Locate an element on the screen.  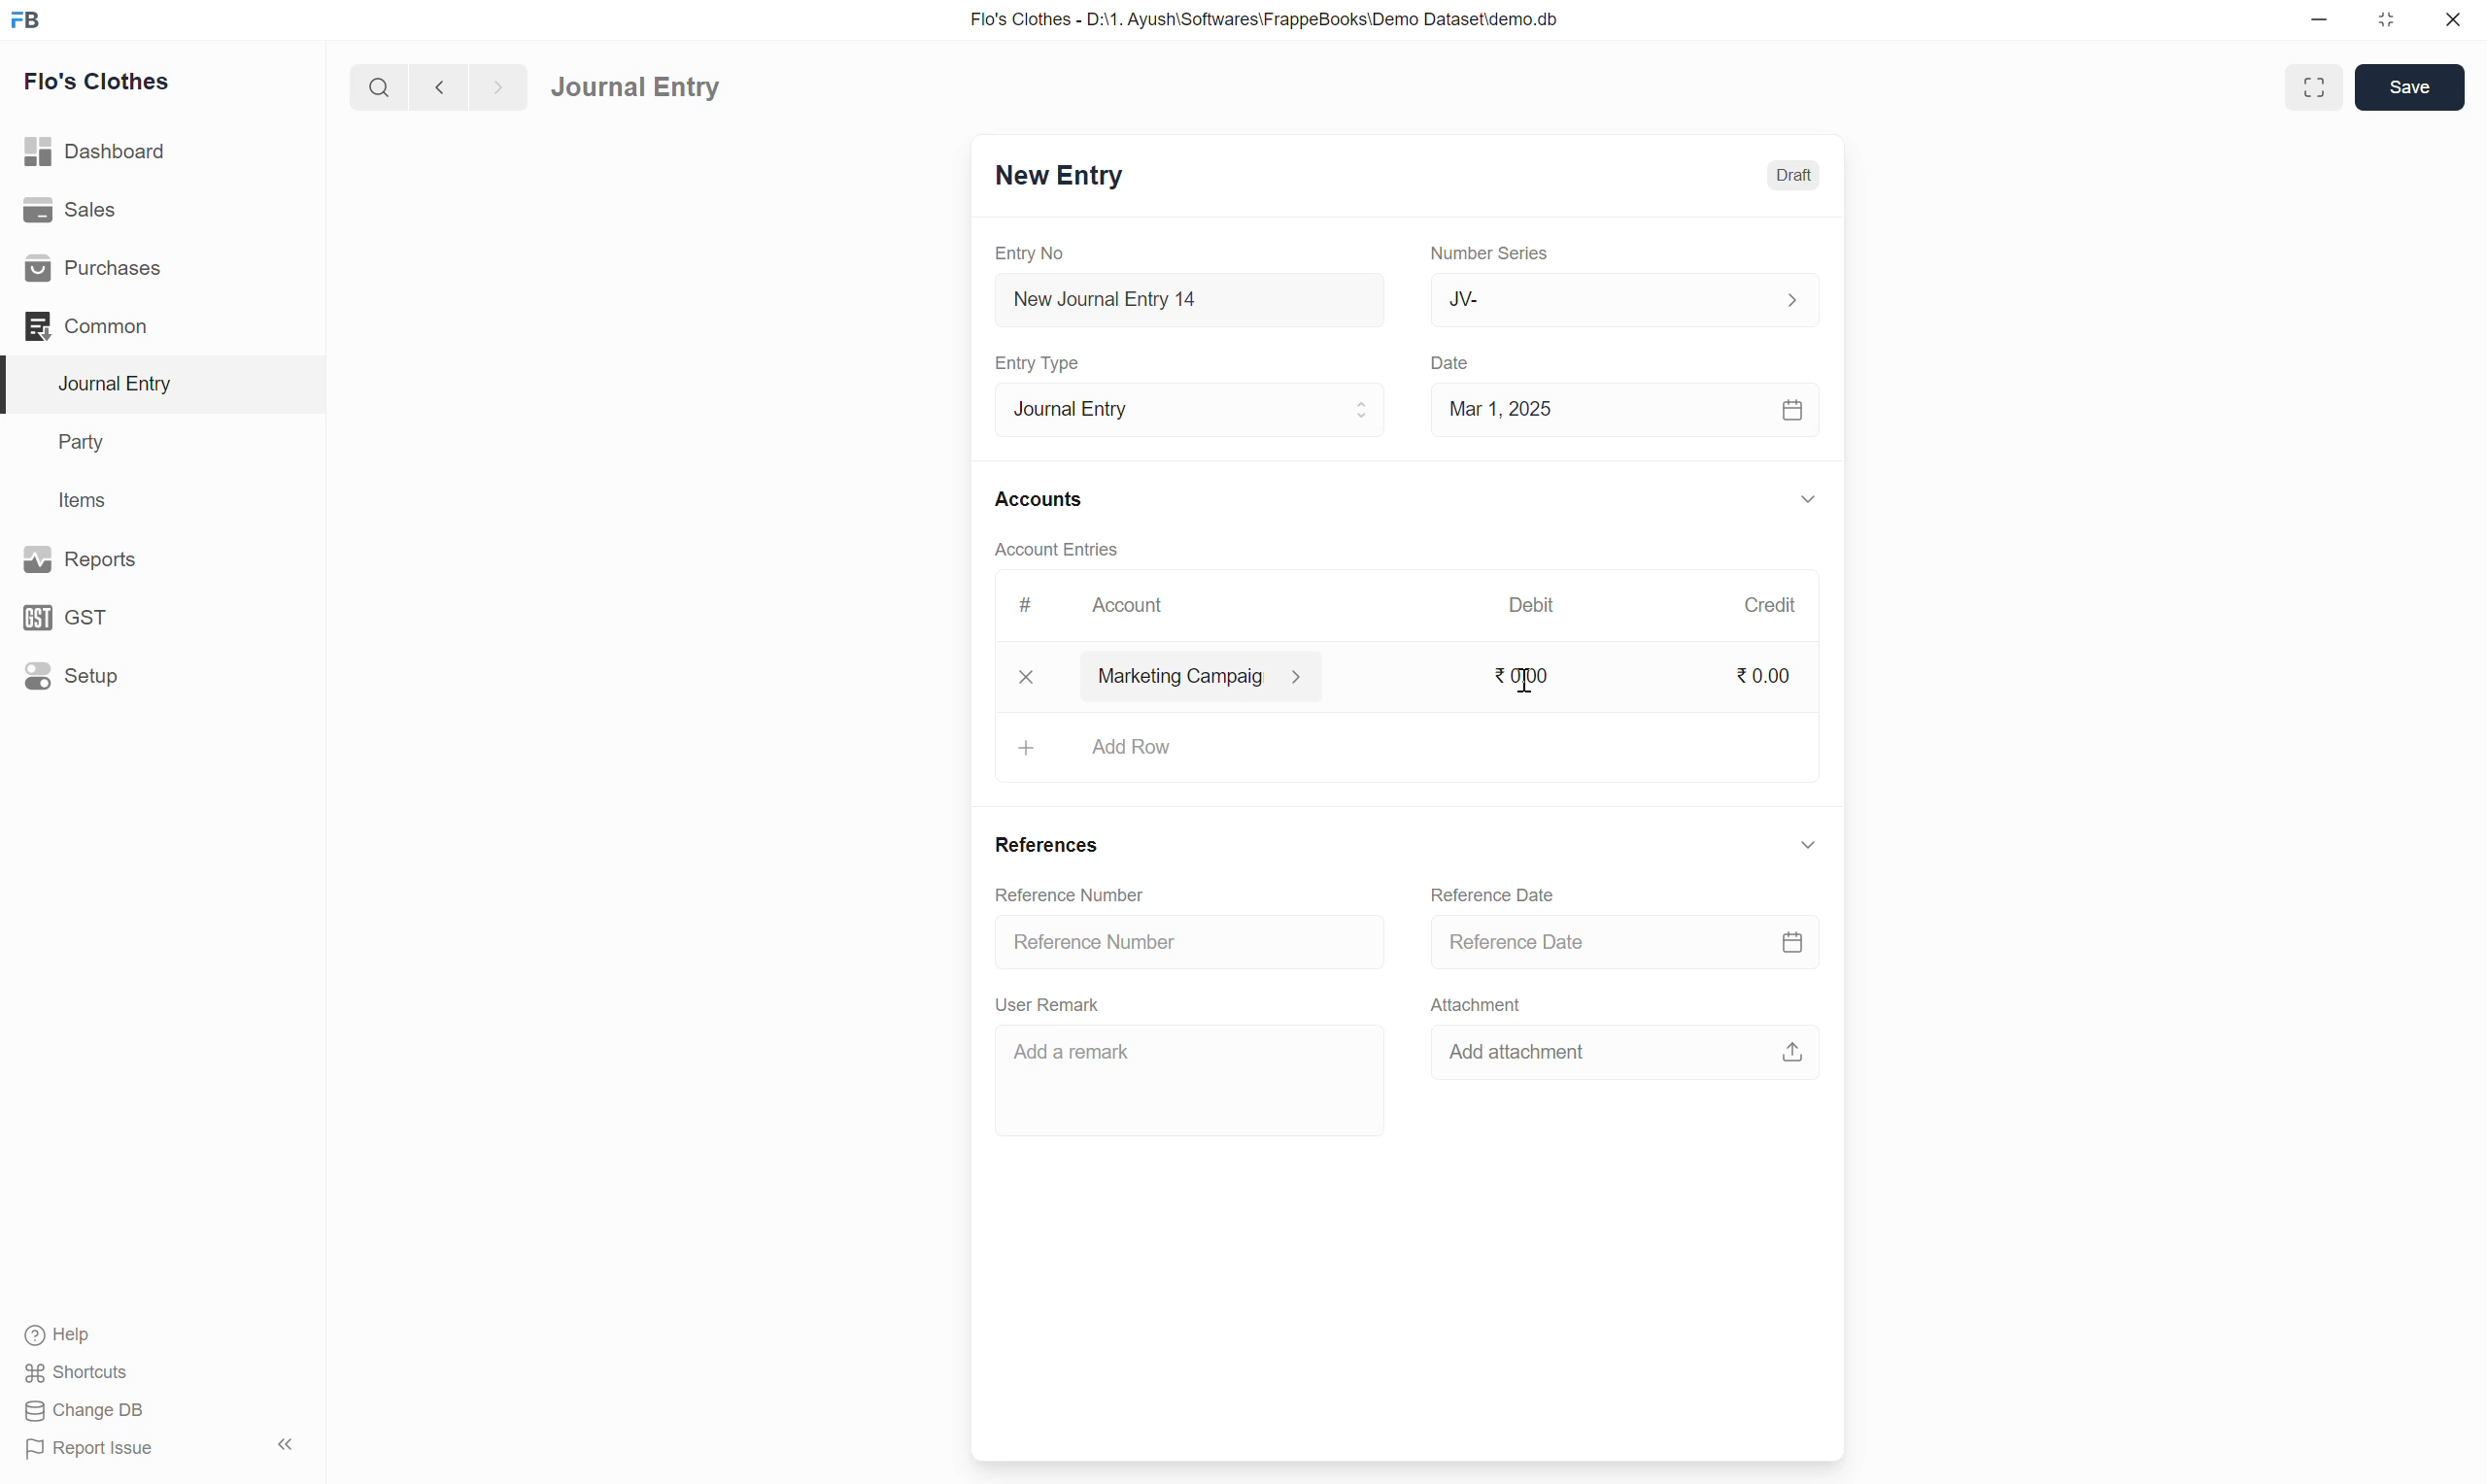
Reference Date is located at coordinates (1522, 940).